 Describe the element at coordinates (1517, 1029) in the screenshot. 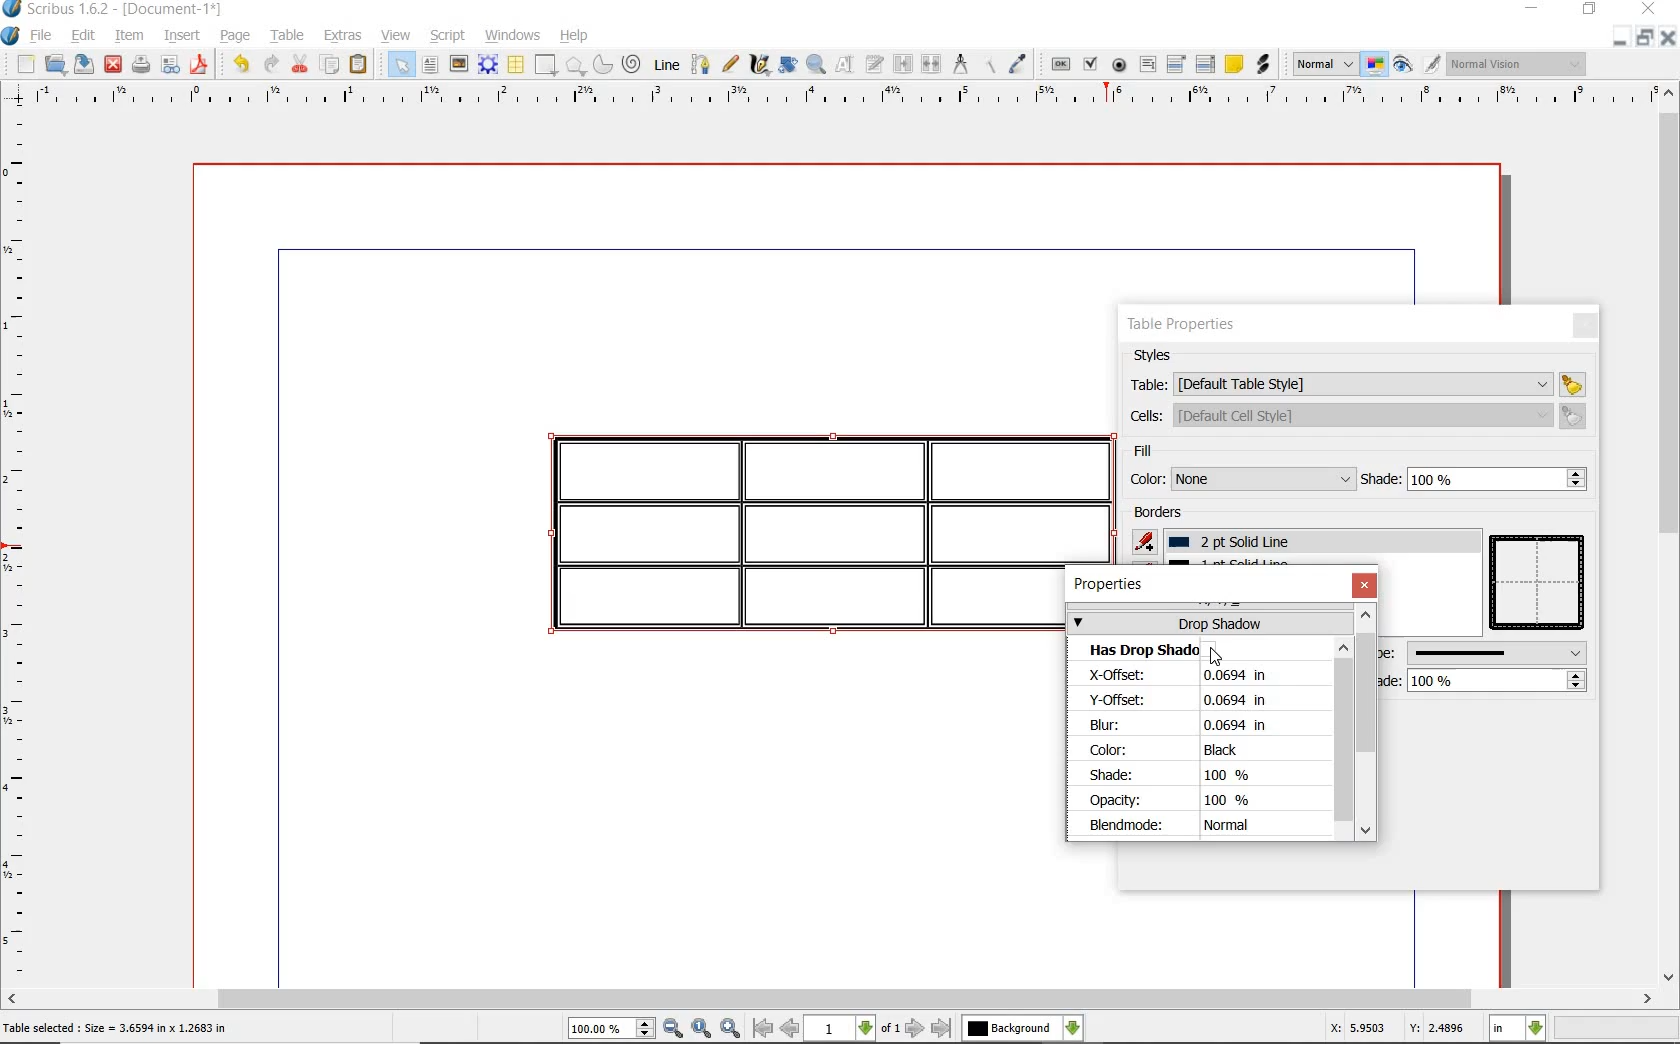

I see `select current unit` at that location.